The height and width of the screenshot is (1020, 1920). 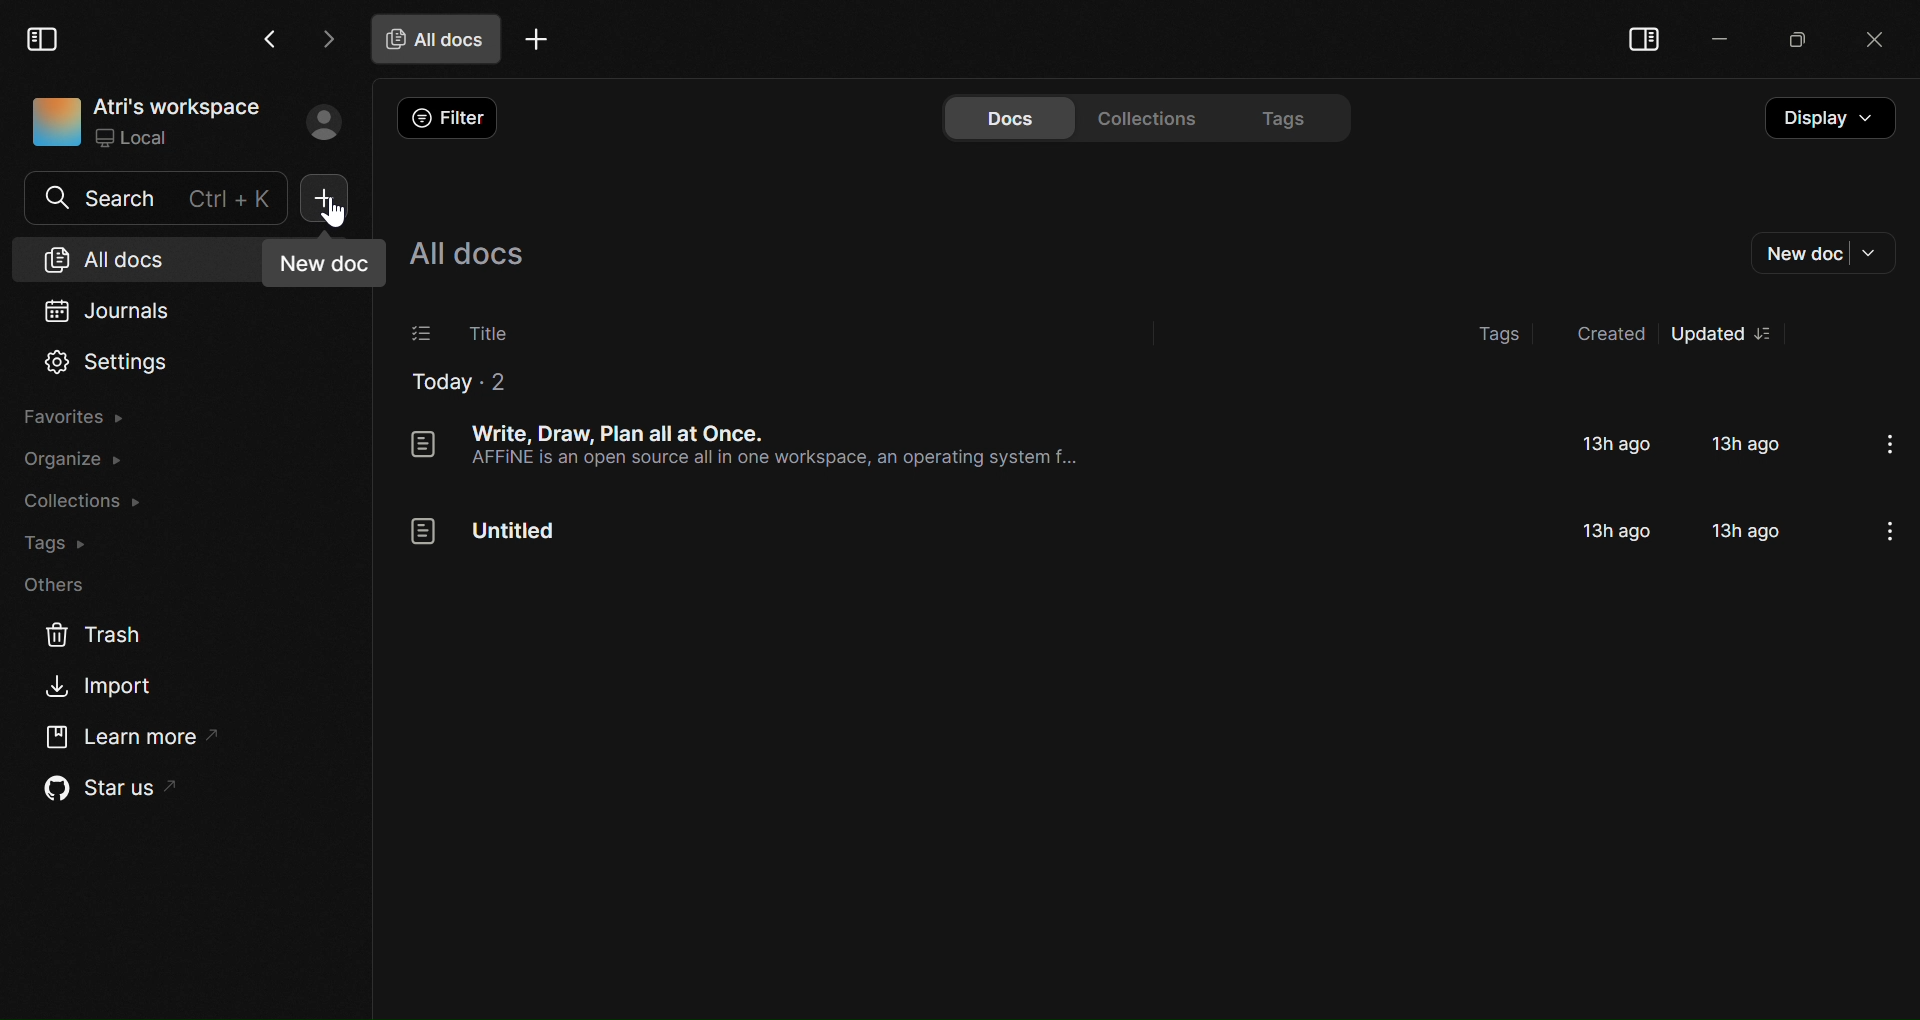 What do you see at coordinates (324, 38) in the screenshot?
I see `Go forward` at bounding box center [324, 38].